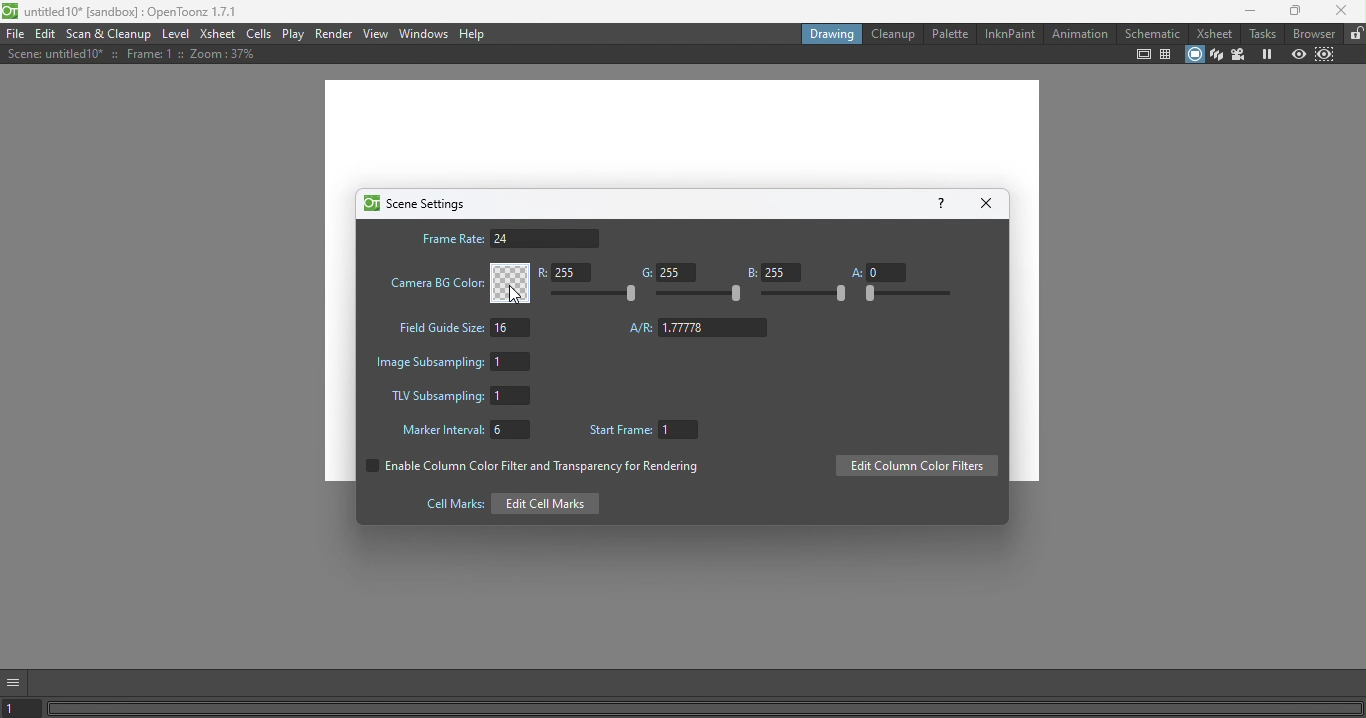  Describe the element at coordinates (990, 202) in the screenshot. I see `Close` at that location.